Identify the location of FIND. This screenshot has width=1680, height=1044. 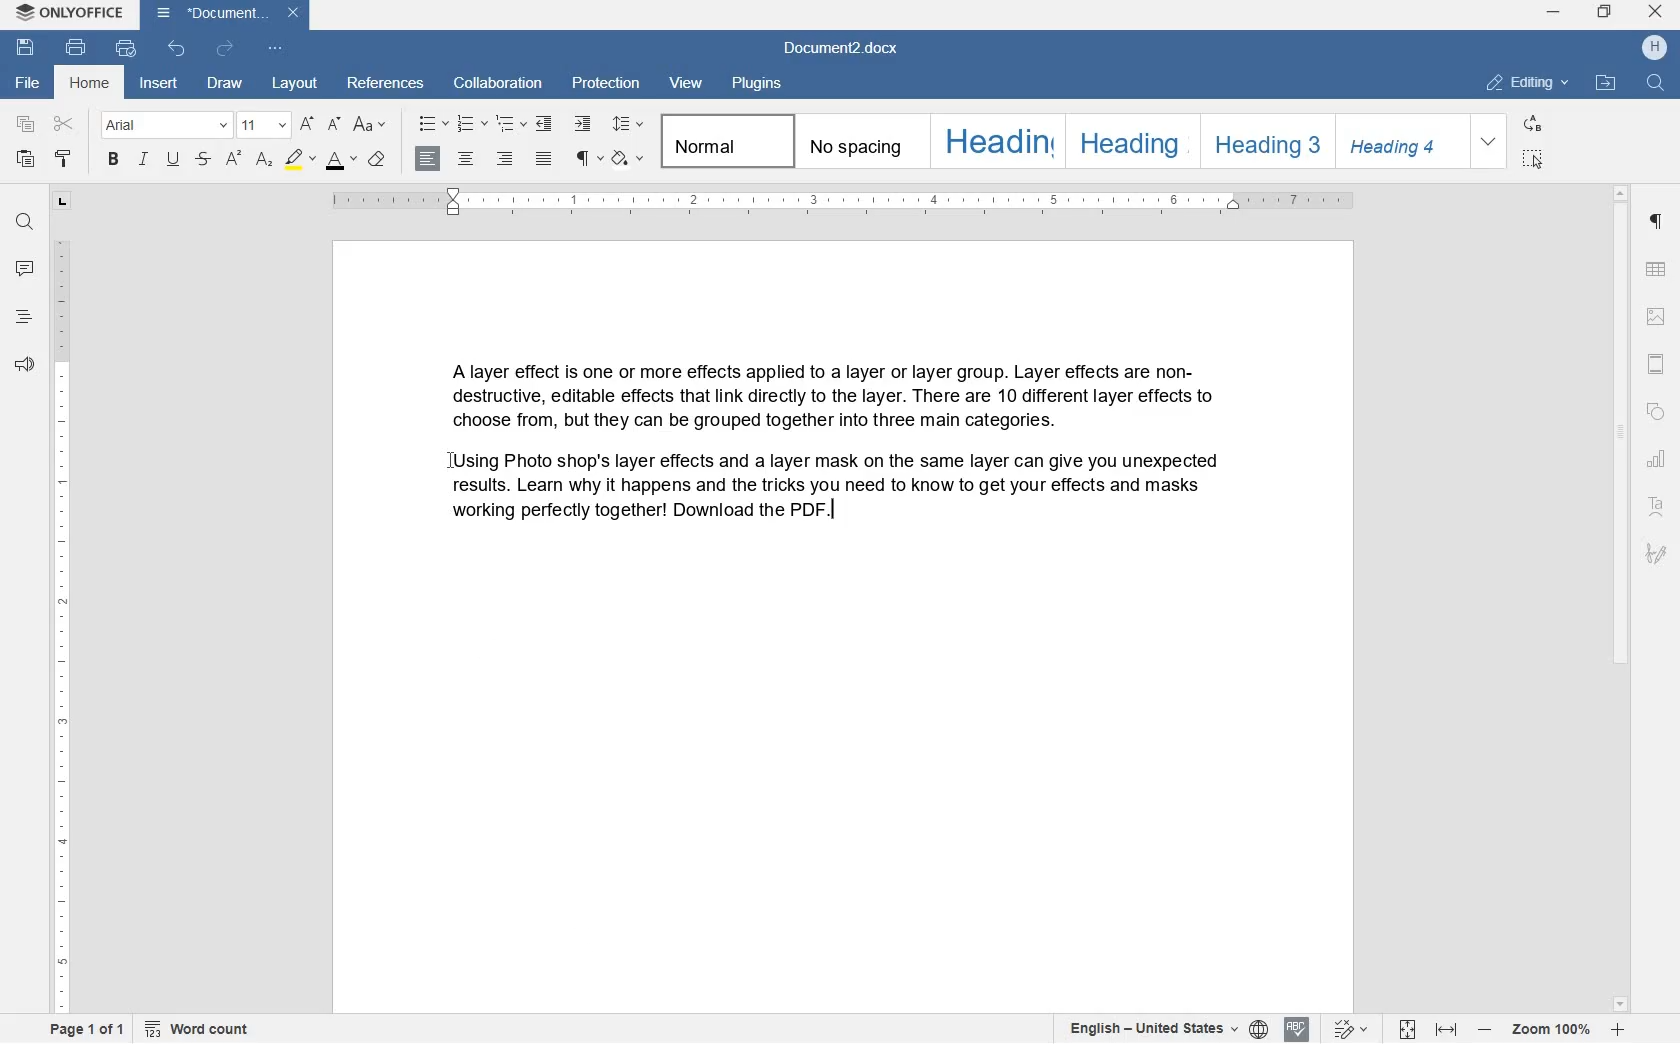
(25, 224).